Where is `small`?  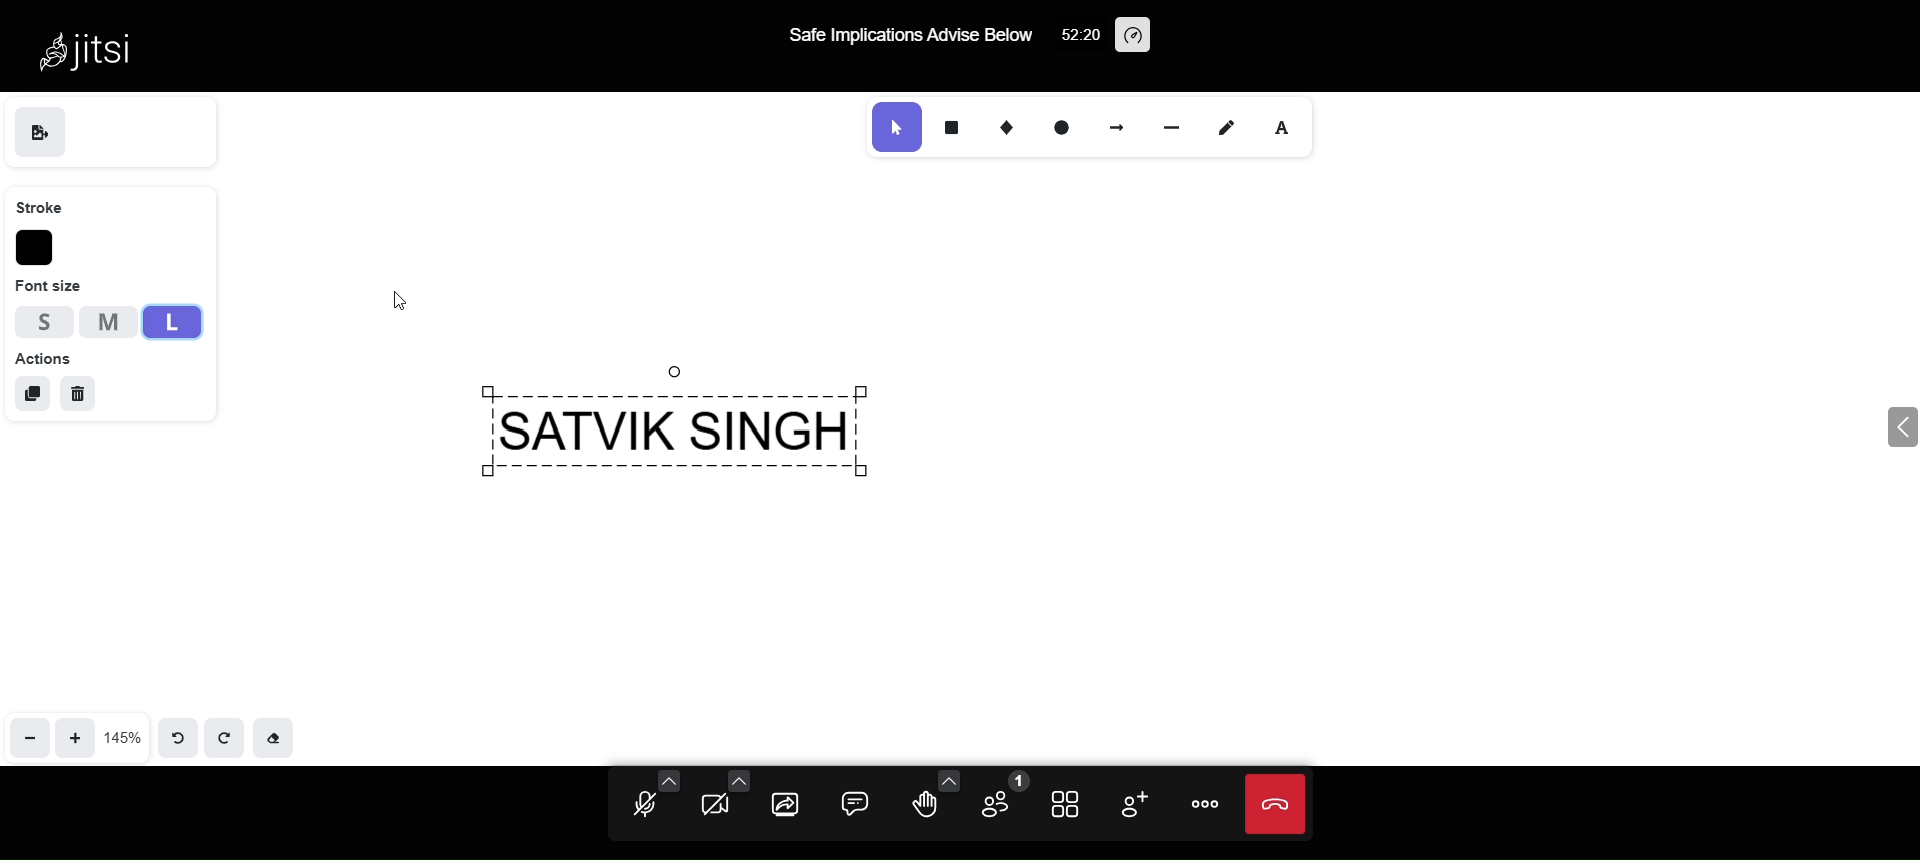 small is located at coordinates (44, 321).